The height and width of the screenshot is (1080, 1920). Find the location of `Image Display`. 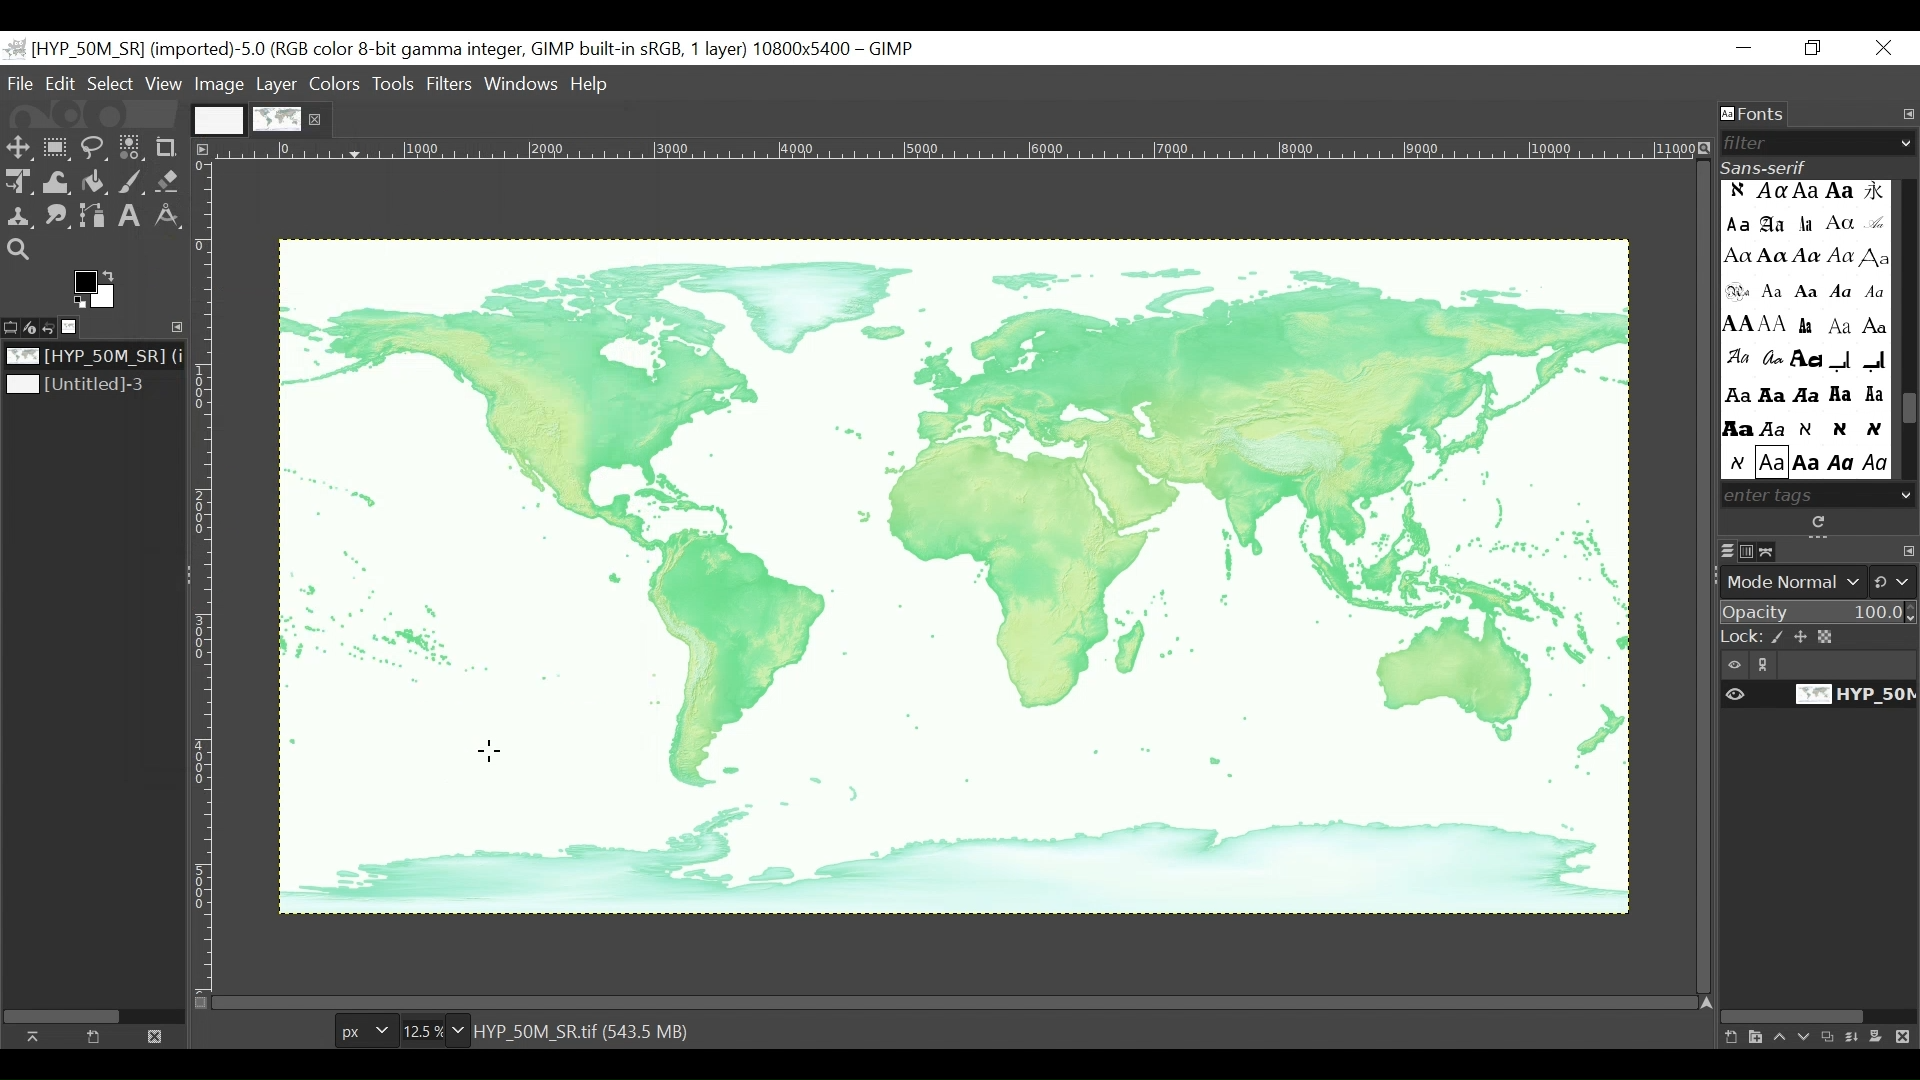

Image Display is located at coordinates (259, 118).